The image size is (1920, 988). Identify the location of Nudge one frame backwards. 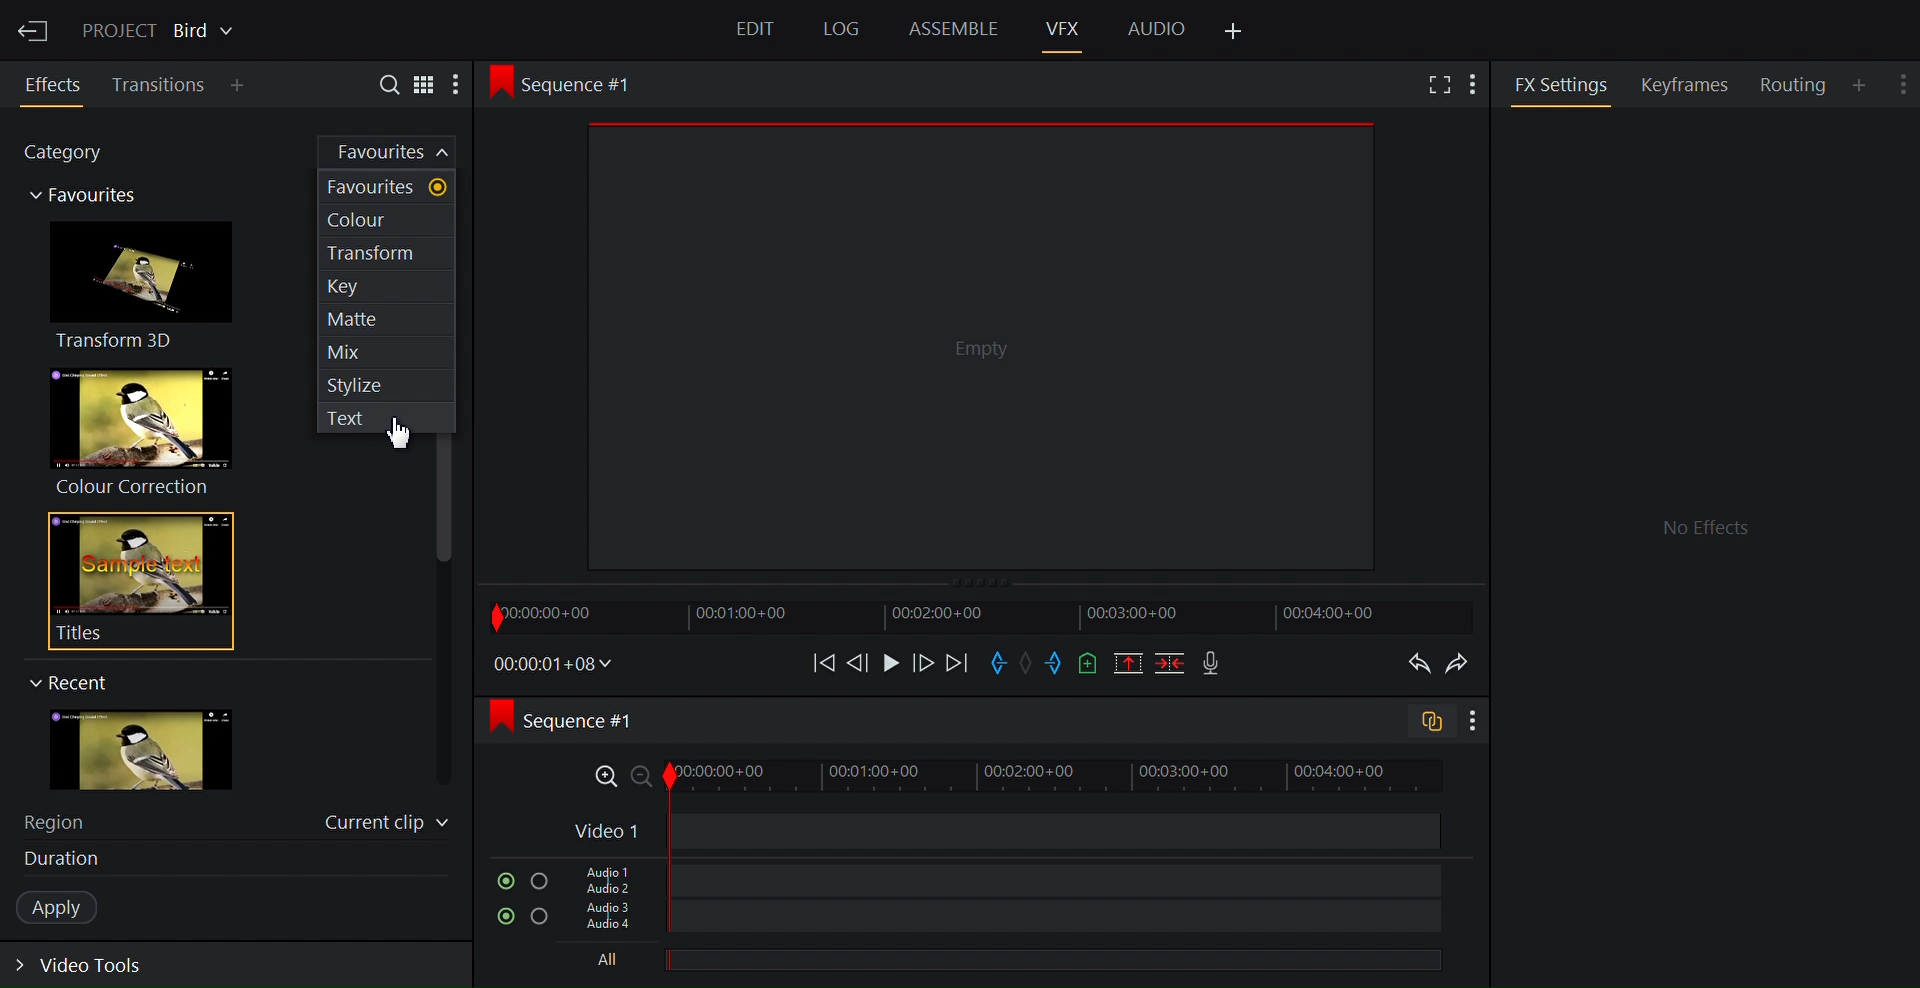
(859, 661).